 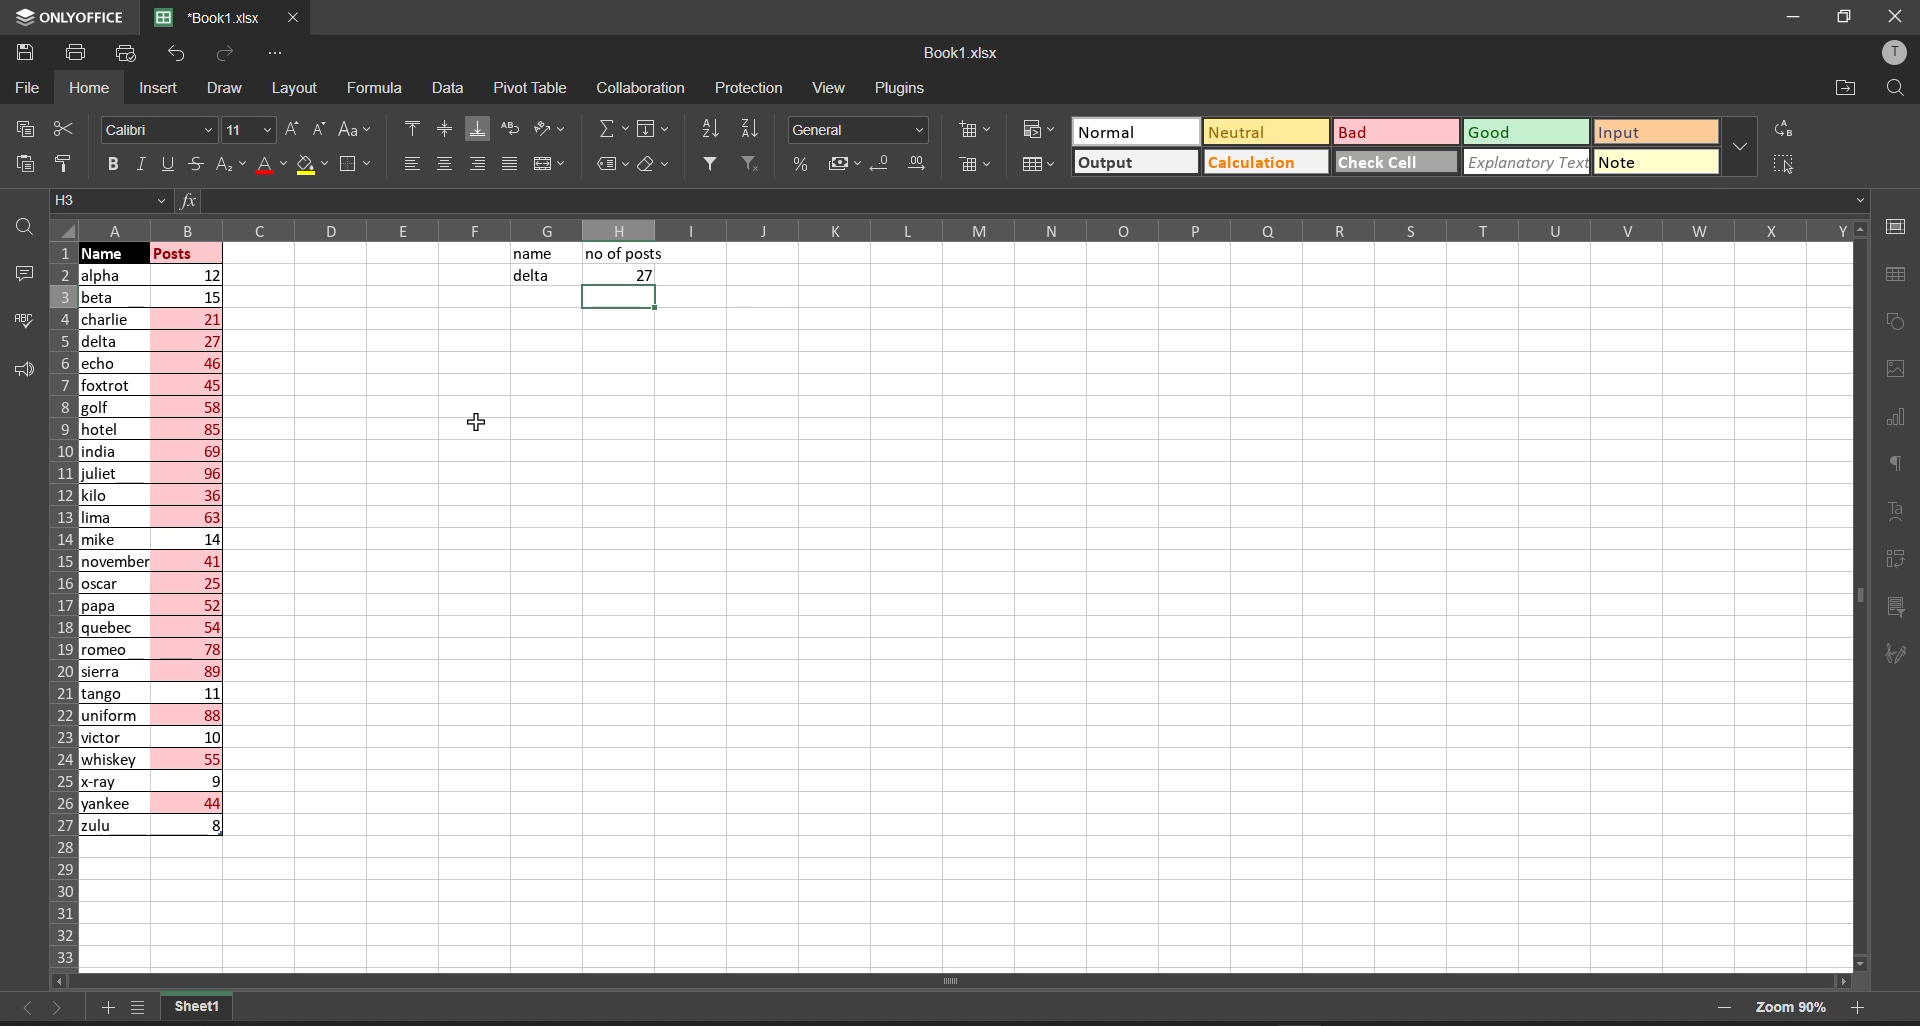 What do you see at coordinates (410, 165) in the screenshot?
I see `align left` at bounding box center [410, 165].